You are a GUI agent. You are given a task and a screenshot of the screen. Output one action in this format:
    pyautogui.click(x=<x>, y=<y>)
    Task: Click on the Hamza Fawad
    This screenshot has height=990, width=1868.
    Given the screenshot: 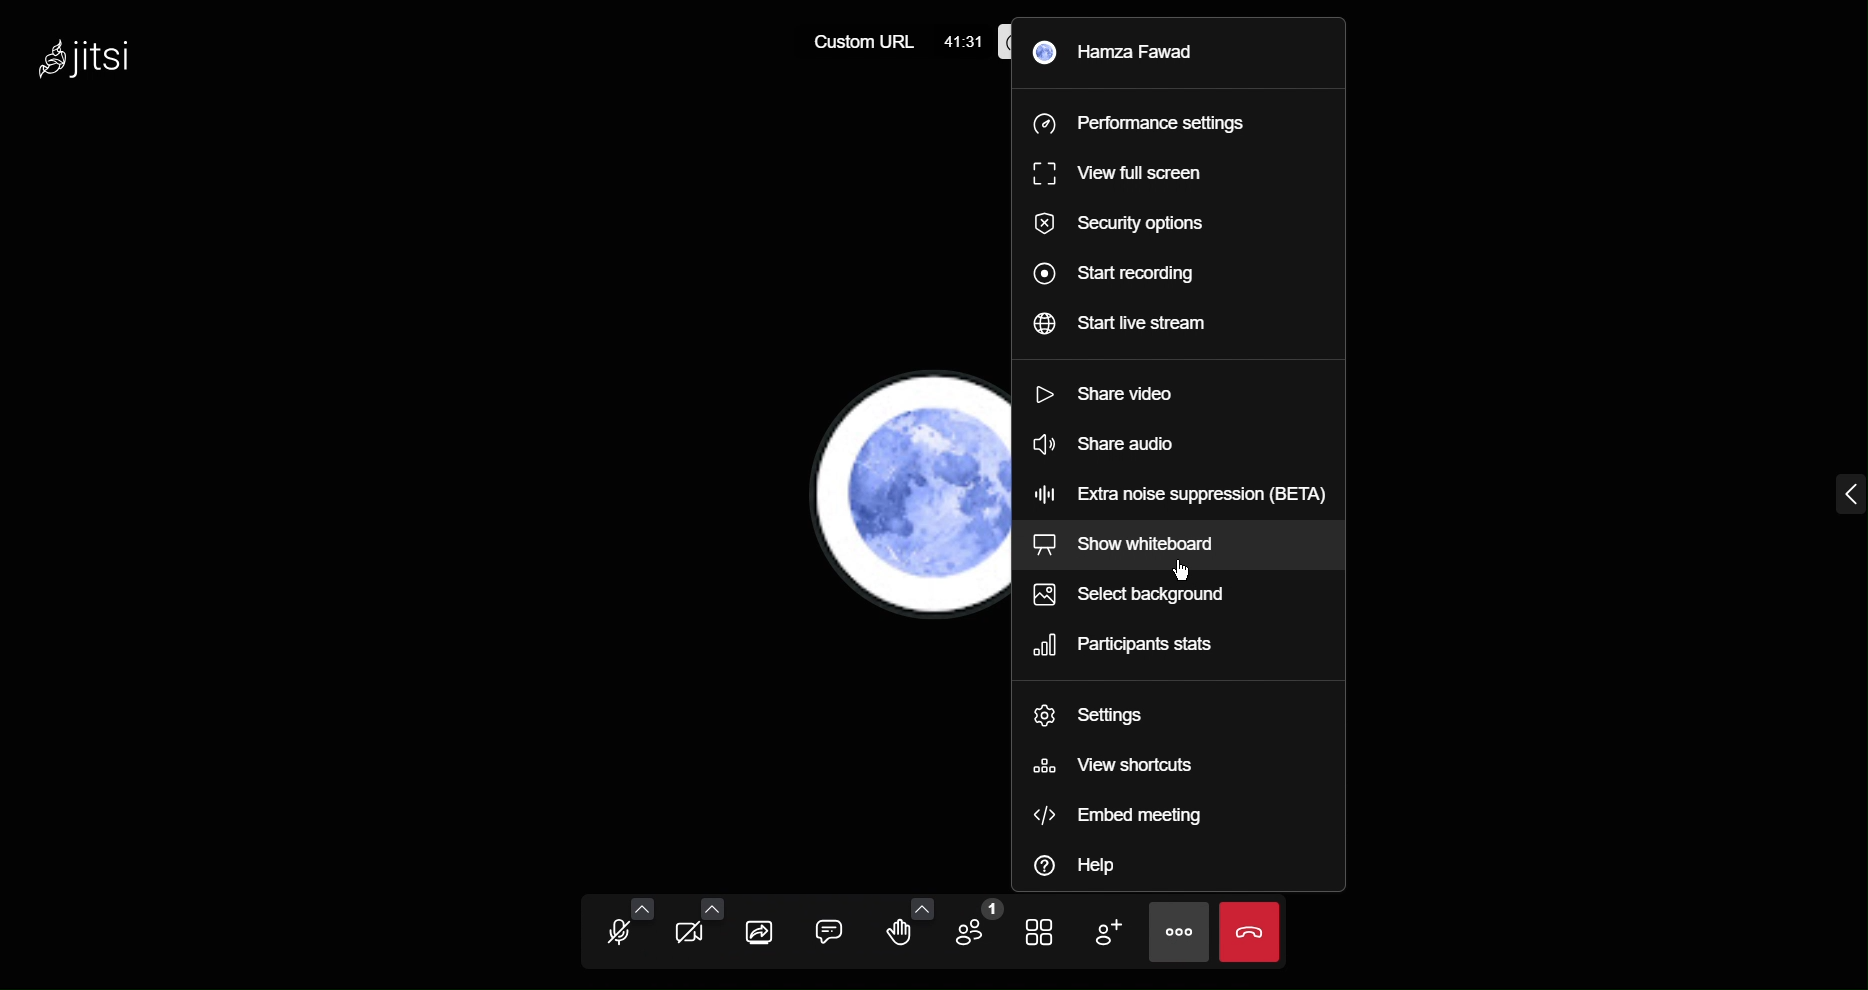 What is the action you would take?
    pyautogui.click(x=1118, y=50)
    